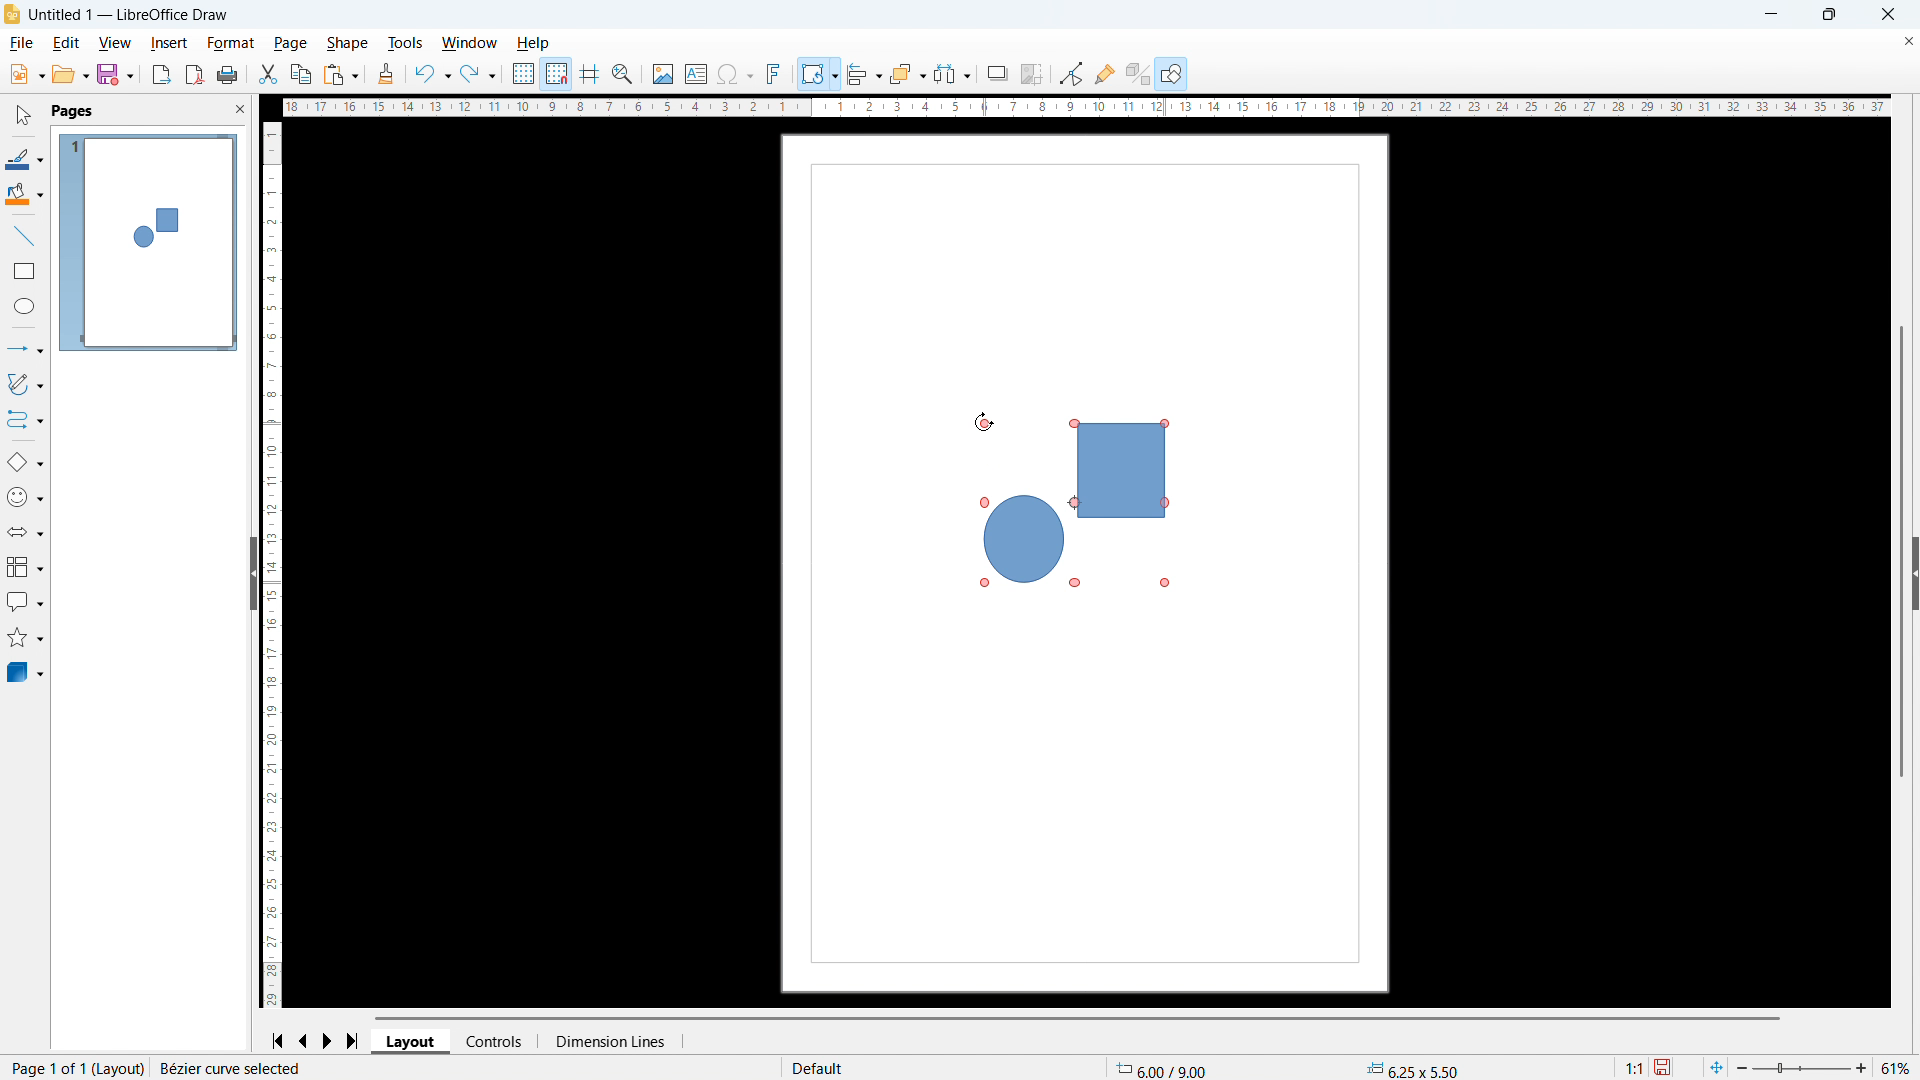 The image size is (1920, 1080). I want to click on Insert image , so click(665, 73).